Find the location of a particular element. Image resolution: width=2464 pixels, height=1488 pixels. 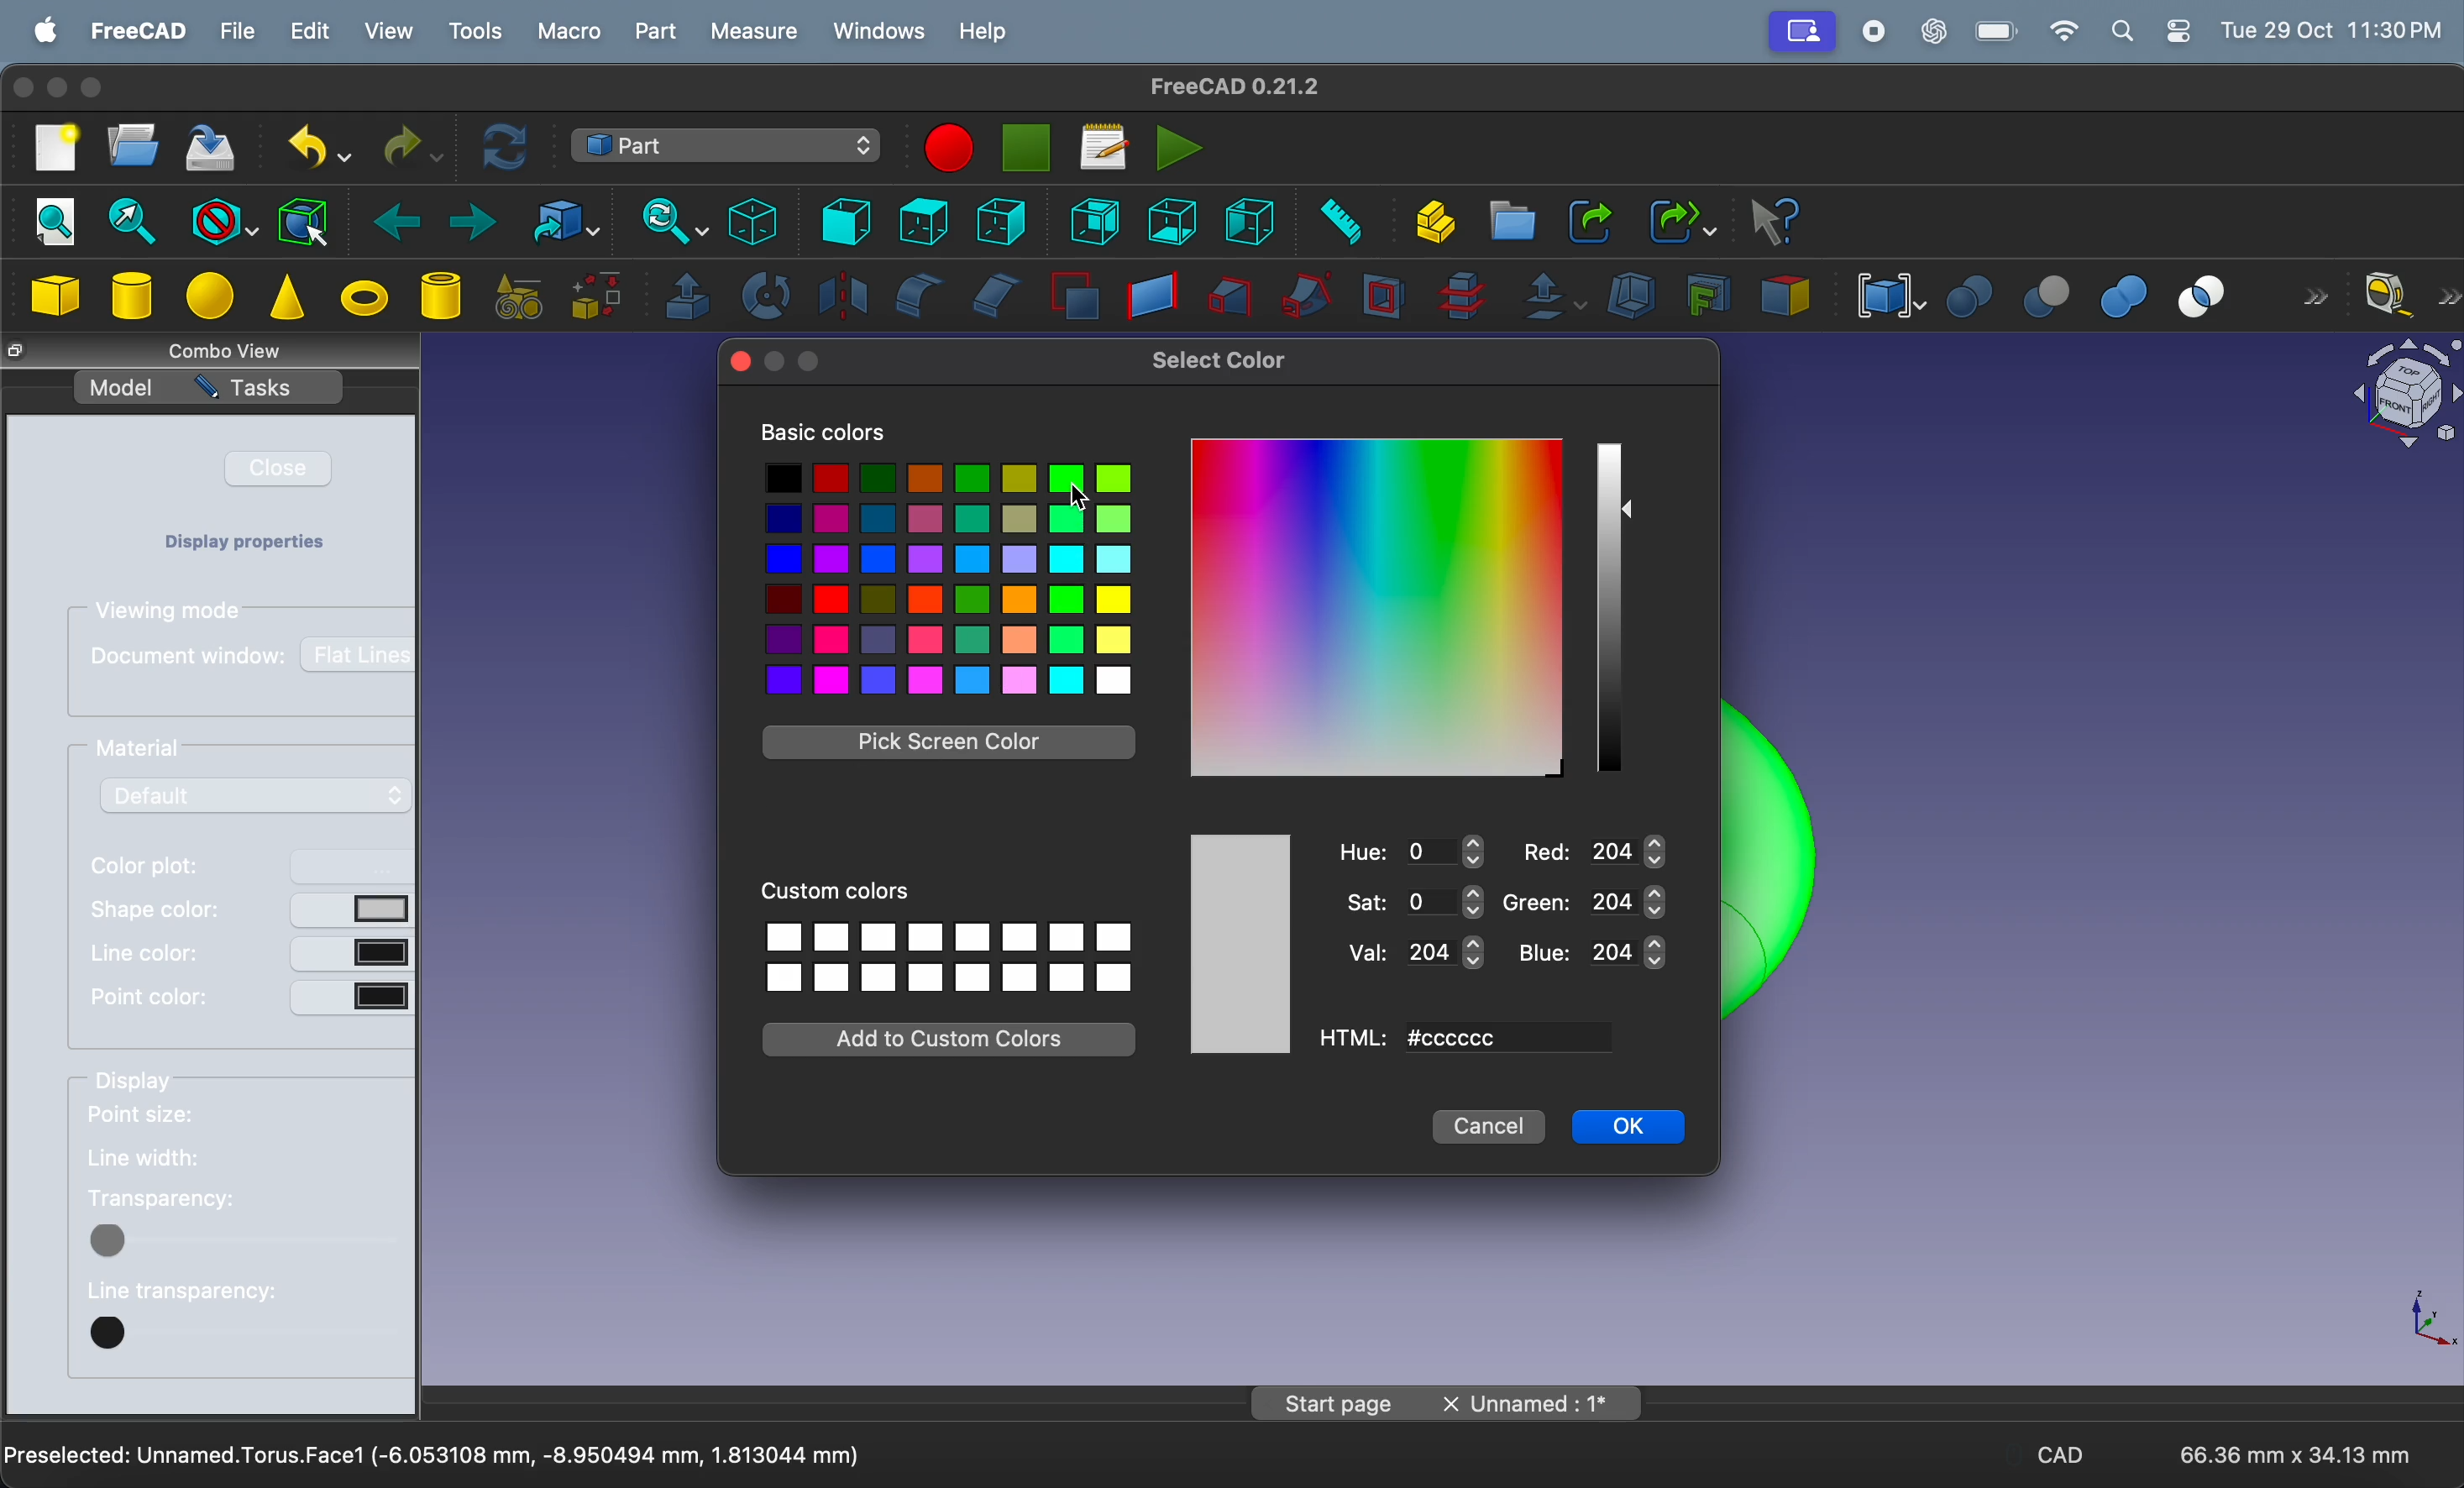

bounding box is located at coordinates (304, 220).